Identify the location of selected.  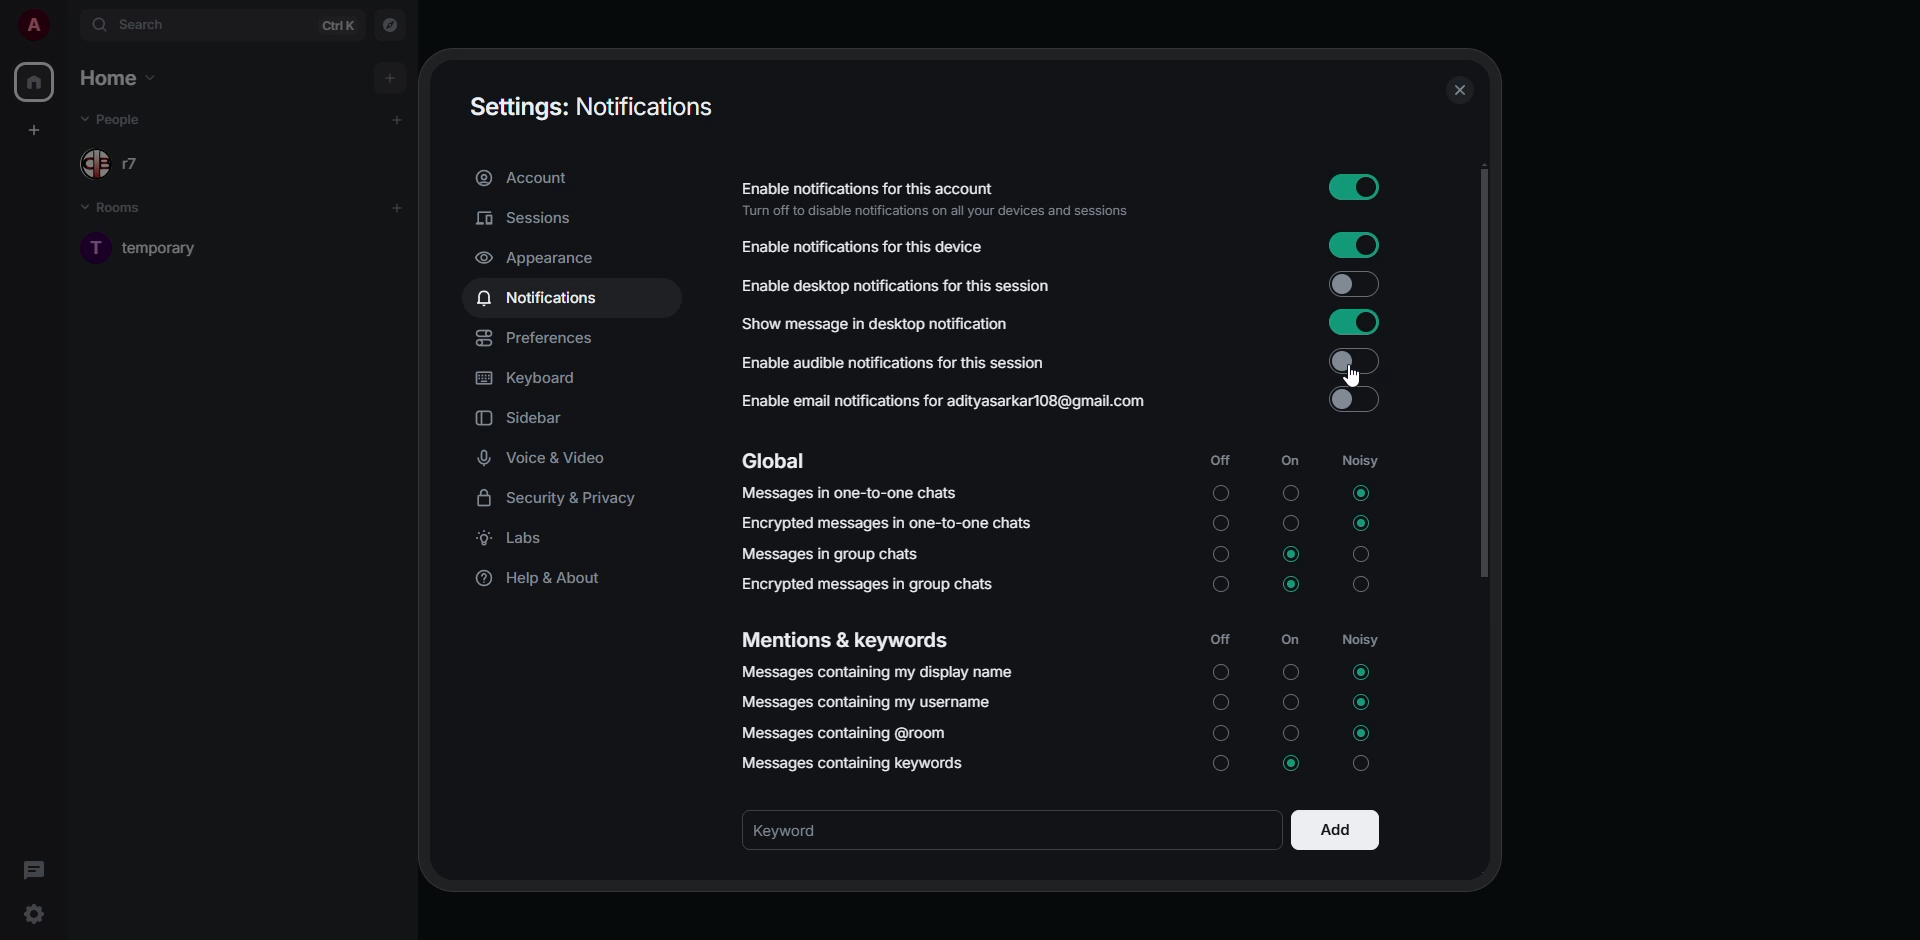
(1364, 733).